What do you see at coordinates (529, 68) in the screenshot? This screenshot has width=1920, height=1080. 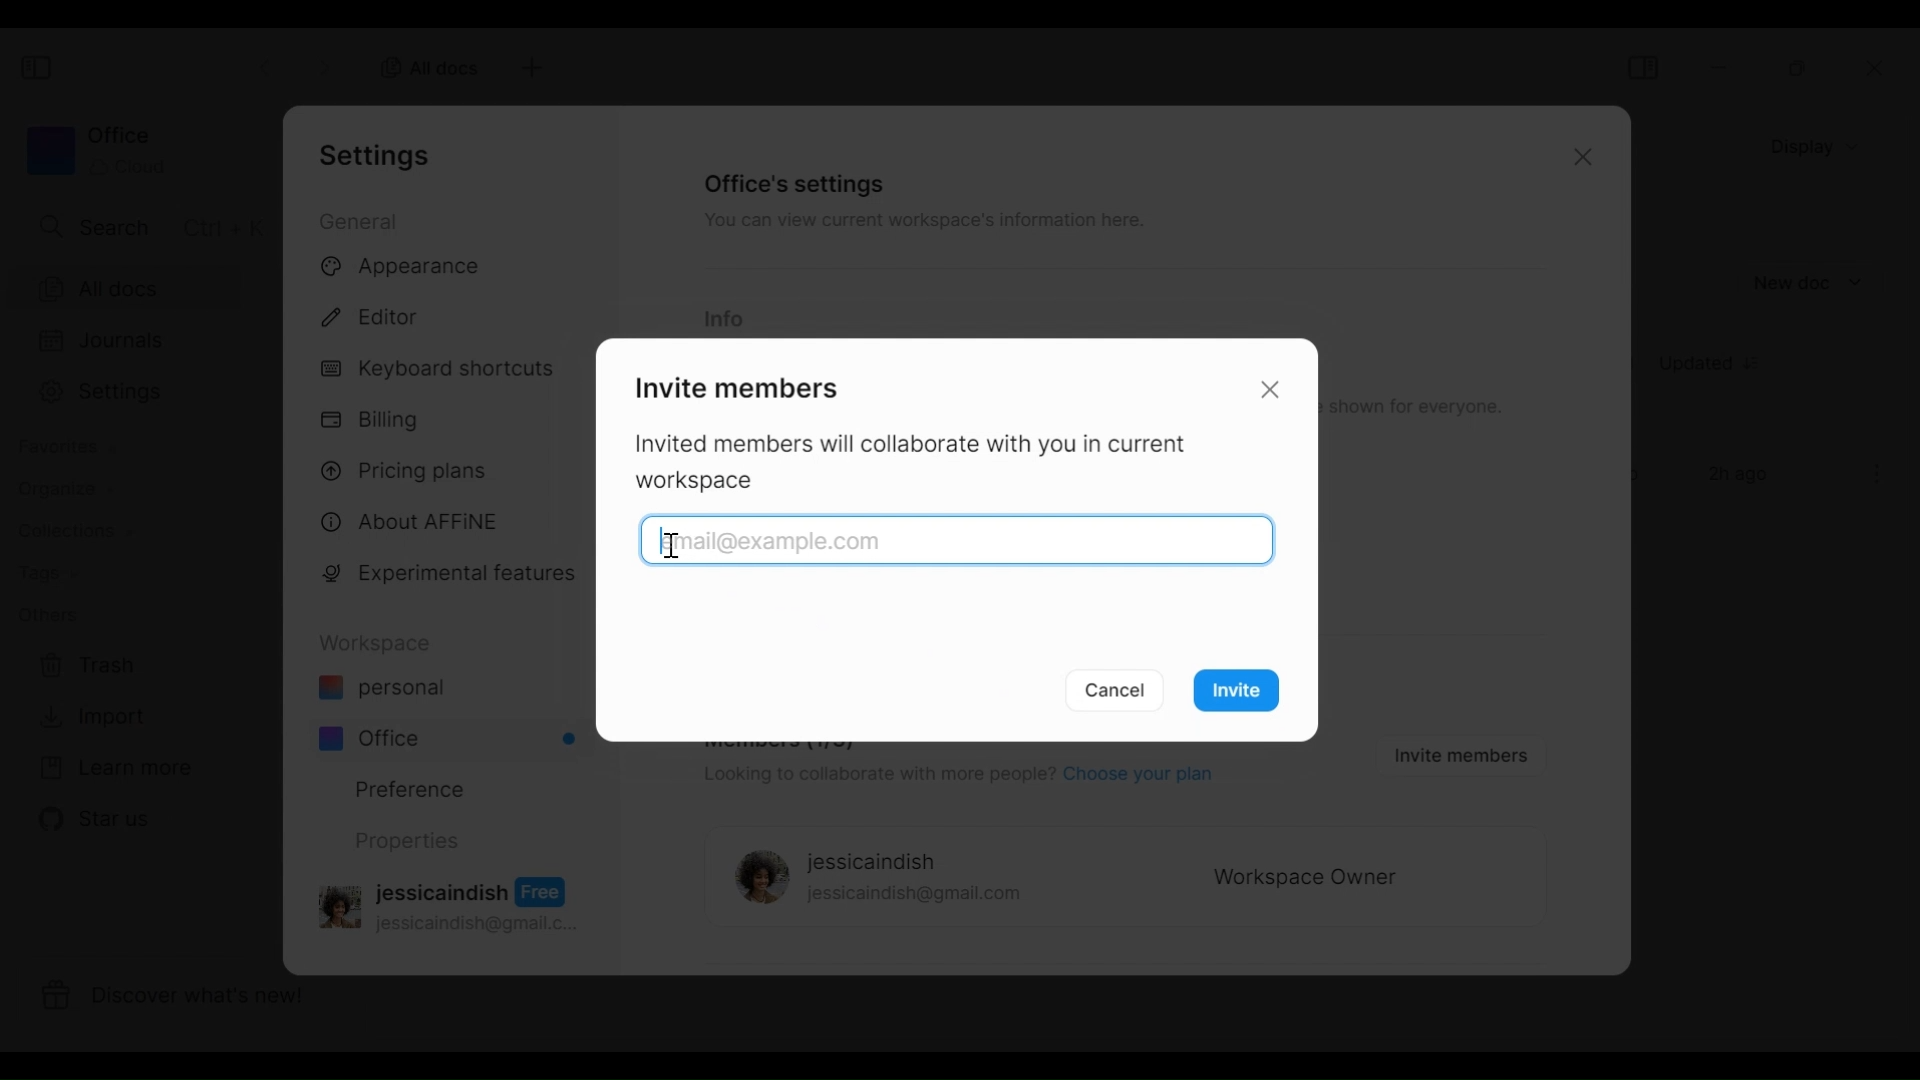 I see `Add` at bounding box center [529, 68].